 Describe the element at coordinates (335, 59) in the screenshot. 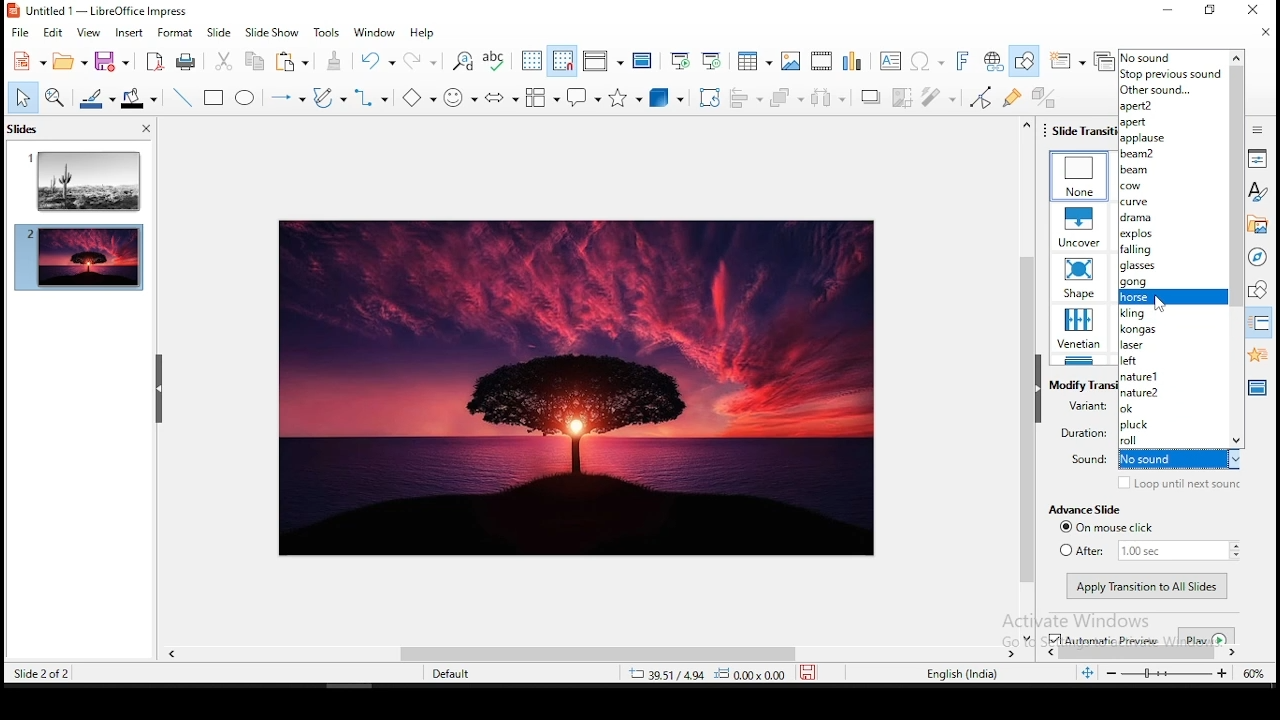

I see `paste` at that location.